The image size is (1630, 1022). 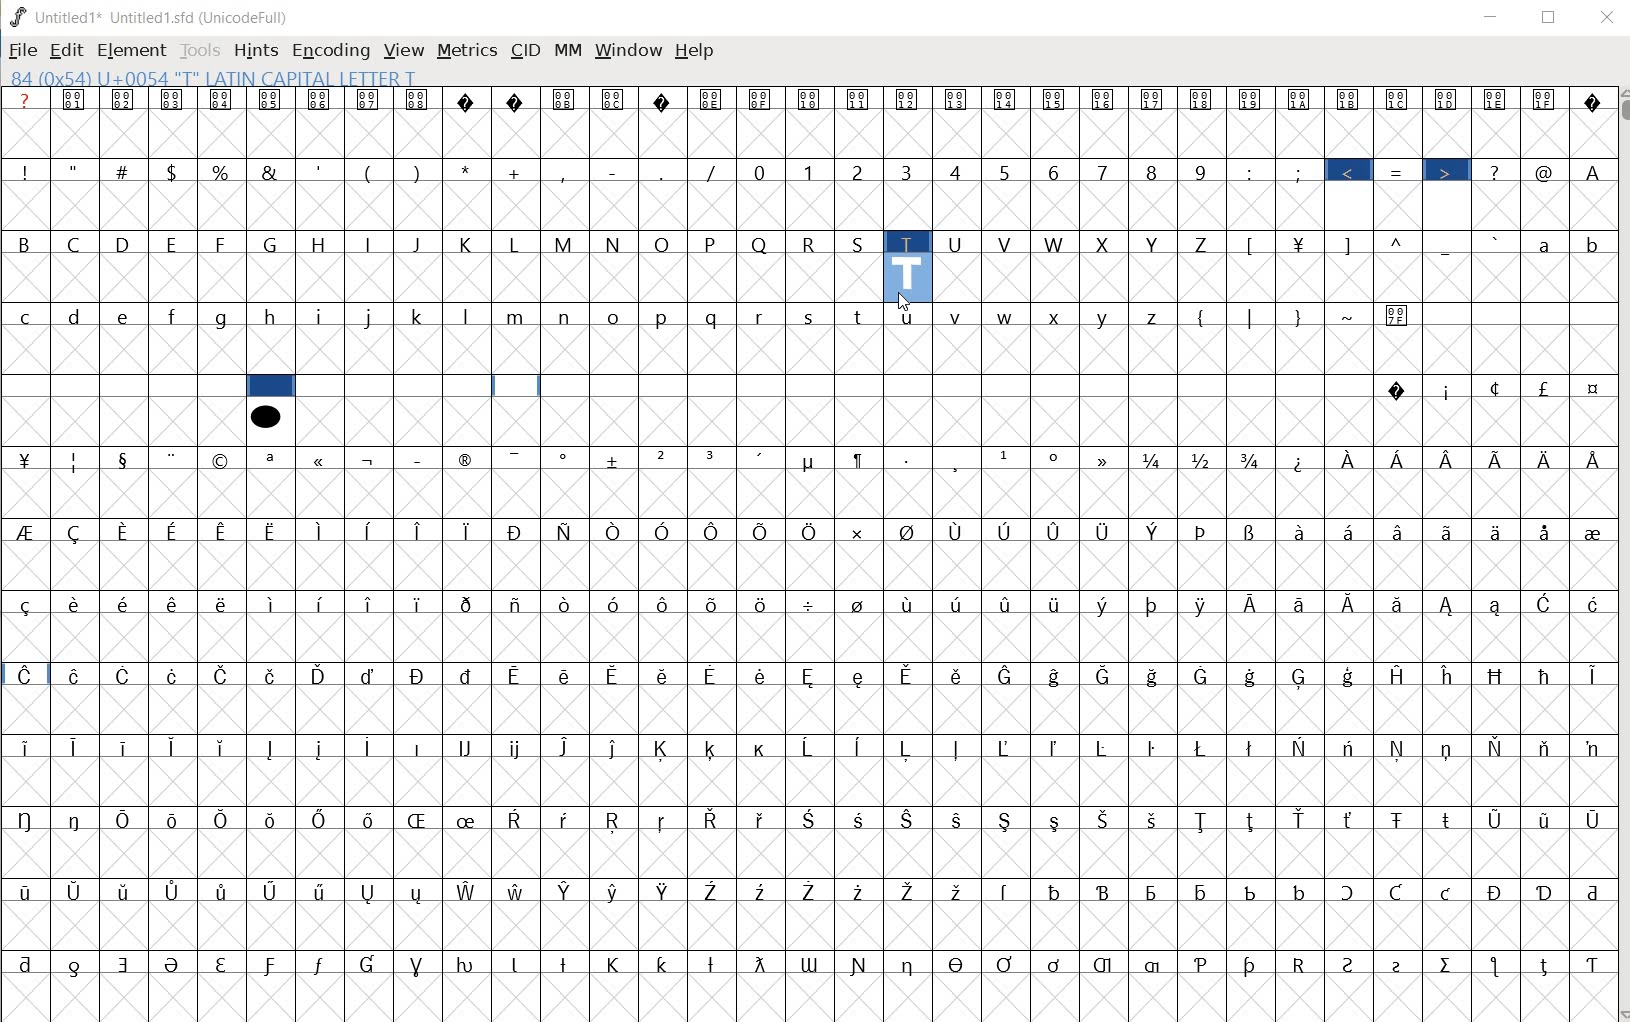 I want to click on Symbol, so click(x=1353, y=460).